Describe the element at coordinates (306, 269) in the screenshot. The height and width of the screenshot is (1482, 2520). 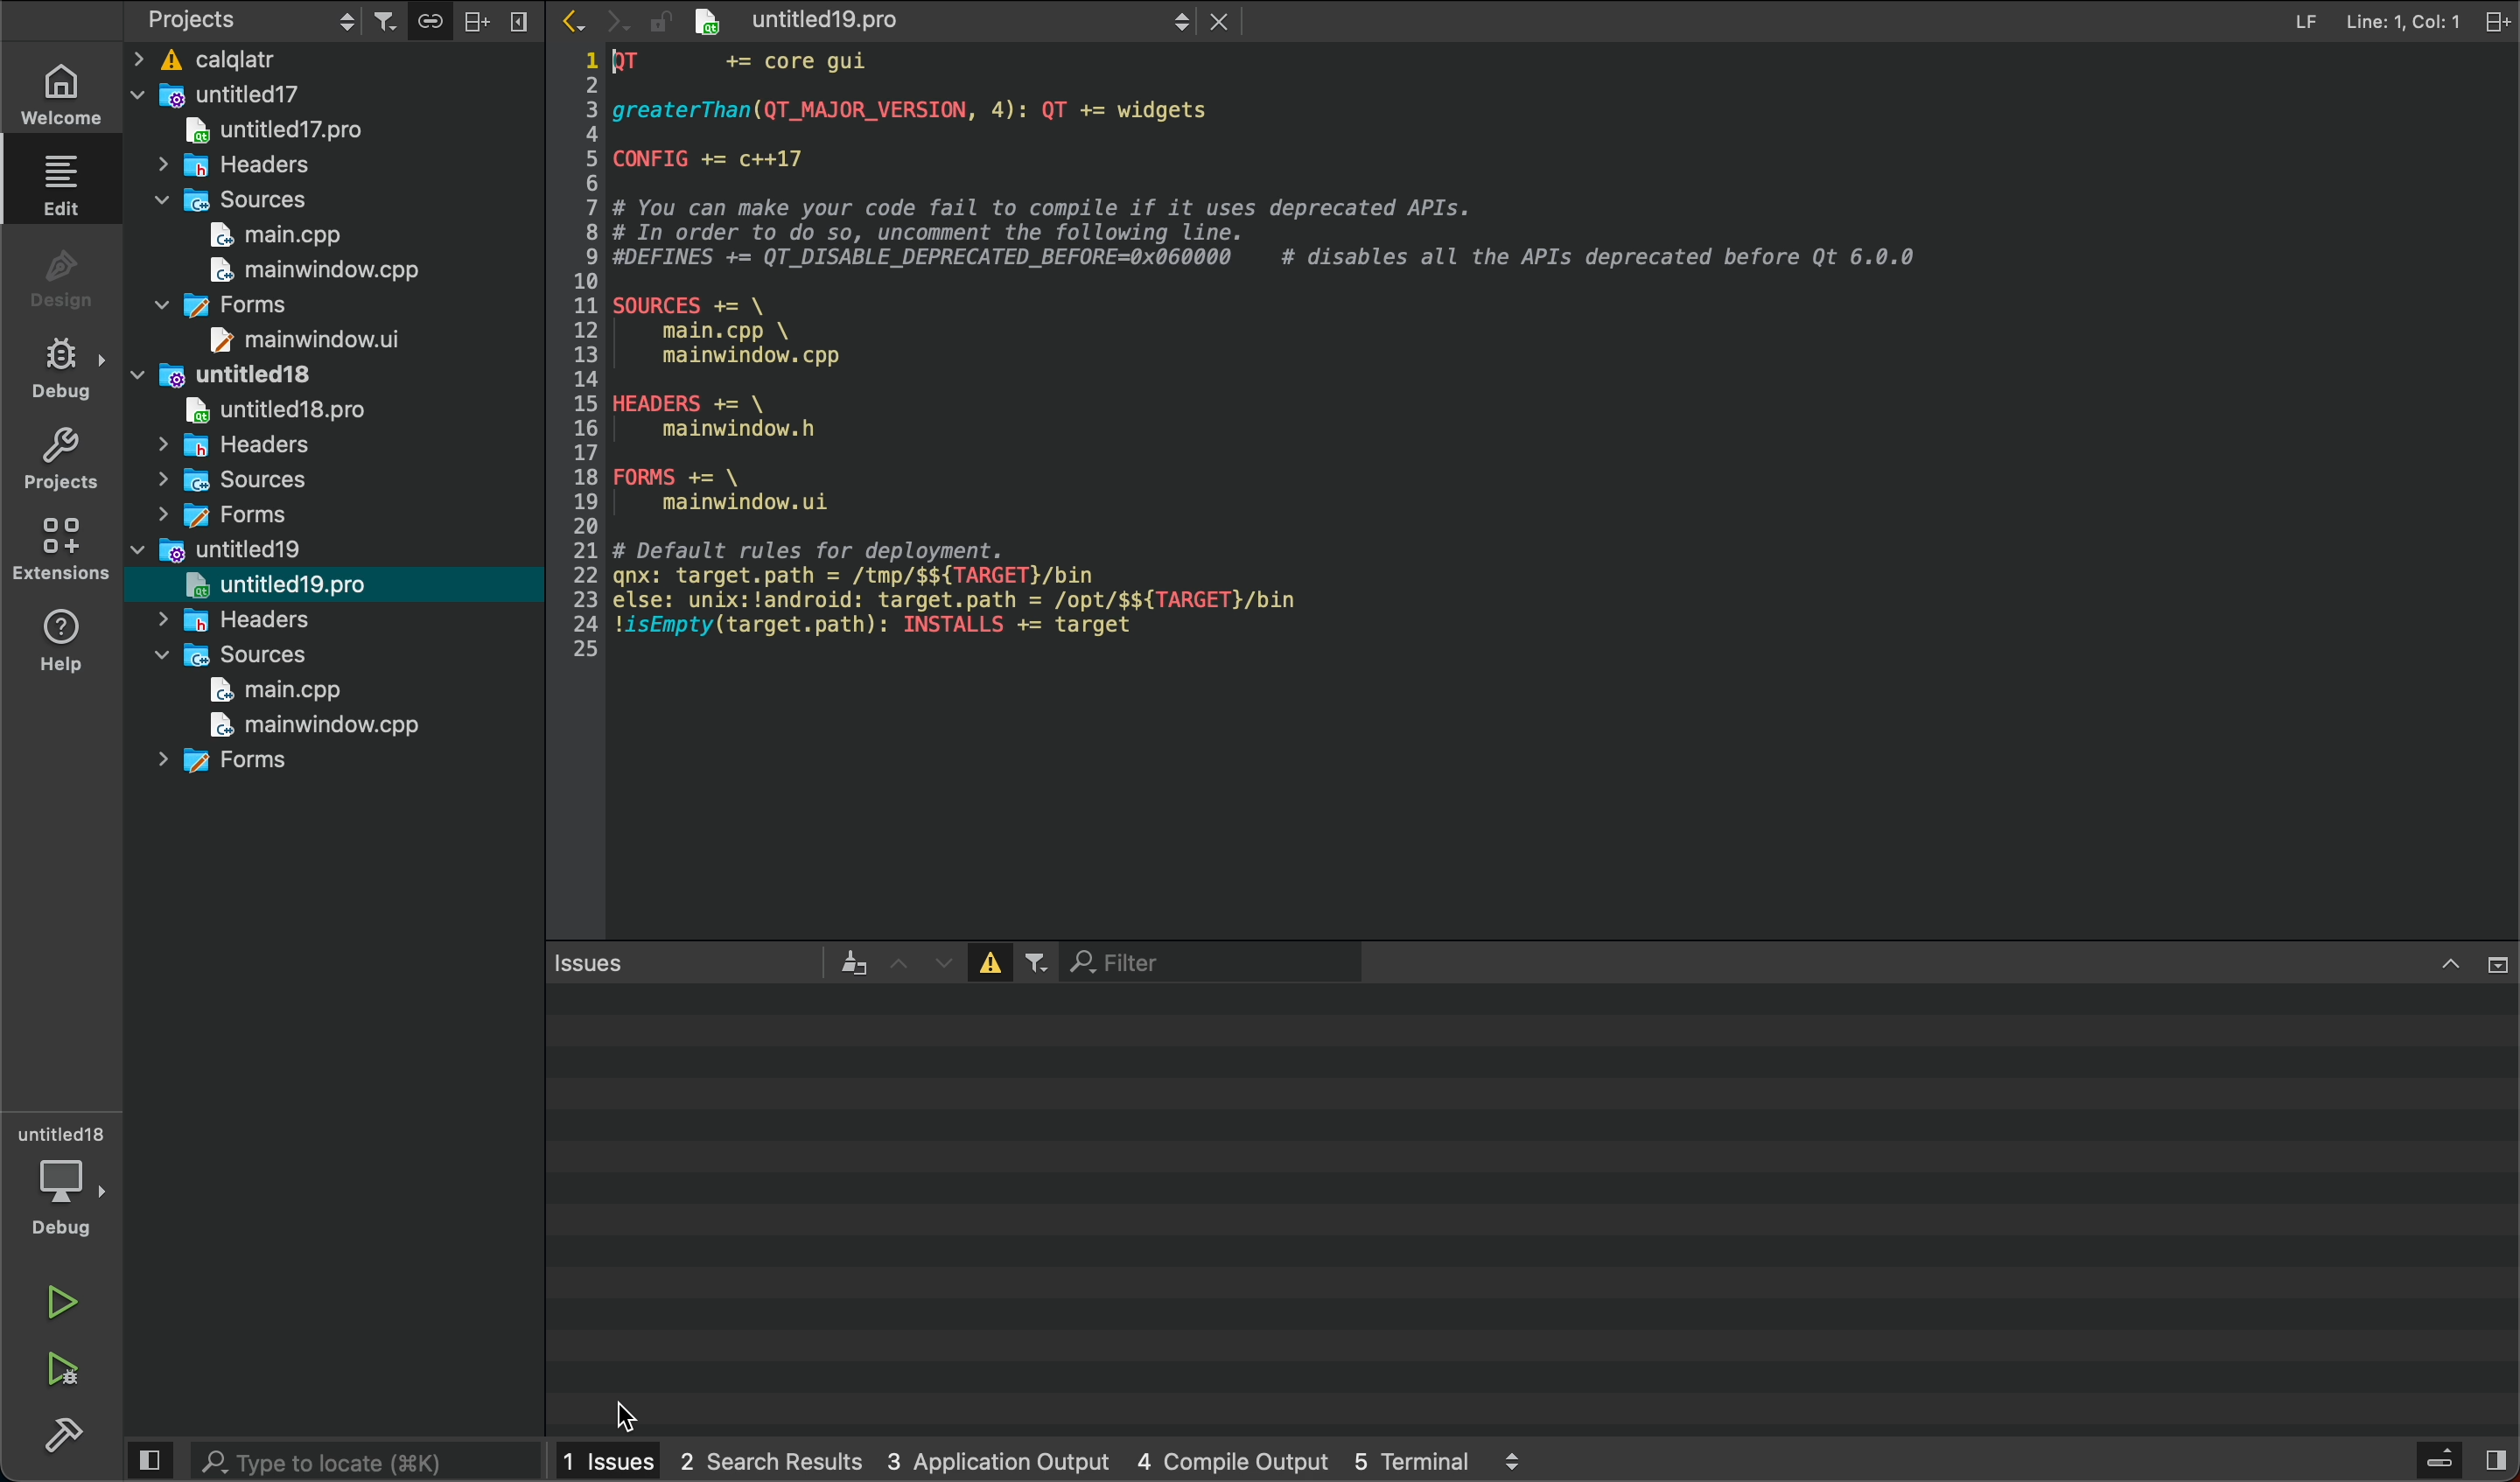
I see `mainwindow.cpp` at that location.